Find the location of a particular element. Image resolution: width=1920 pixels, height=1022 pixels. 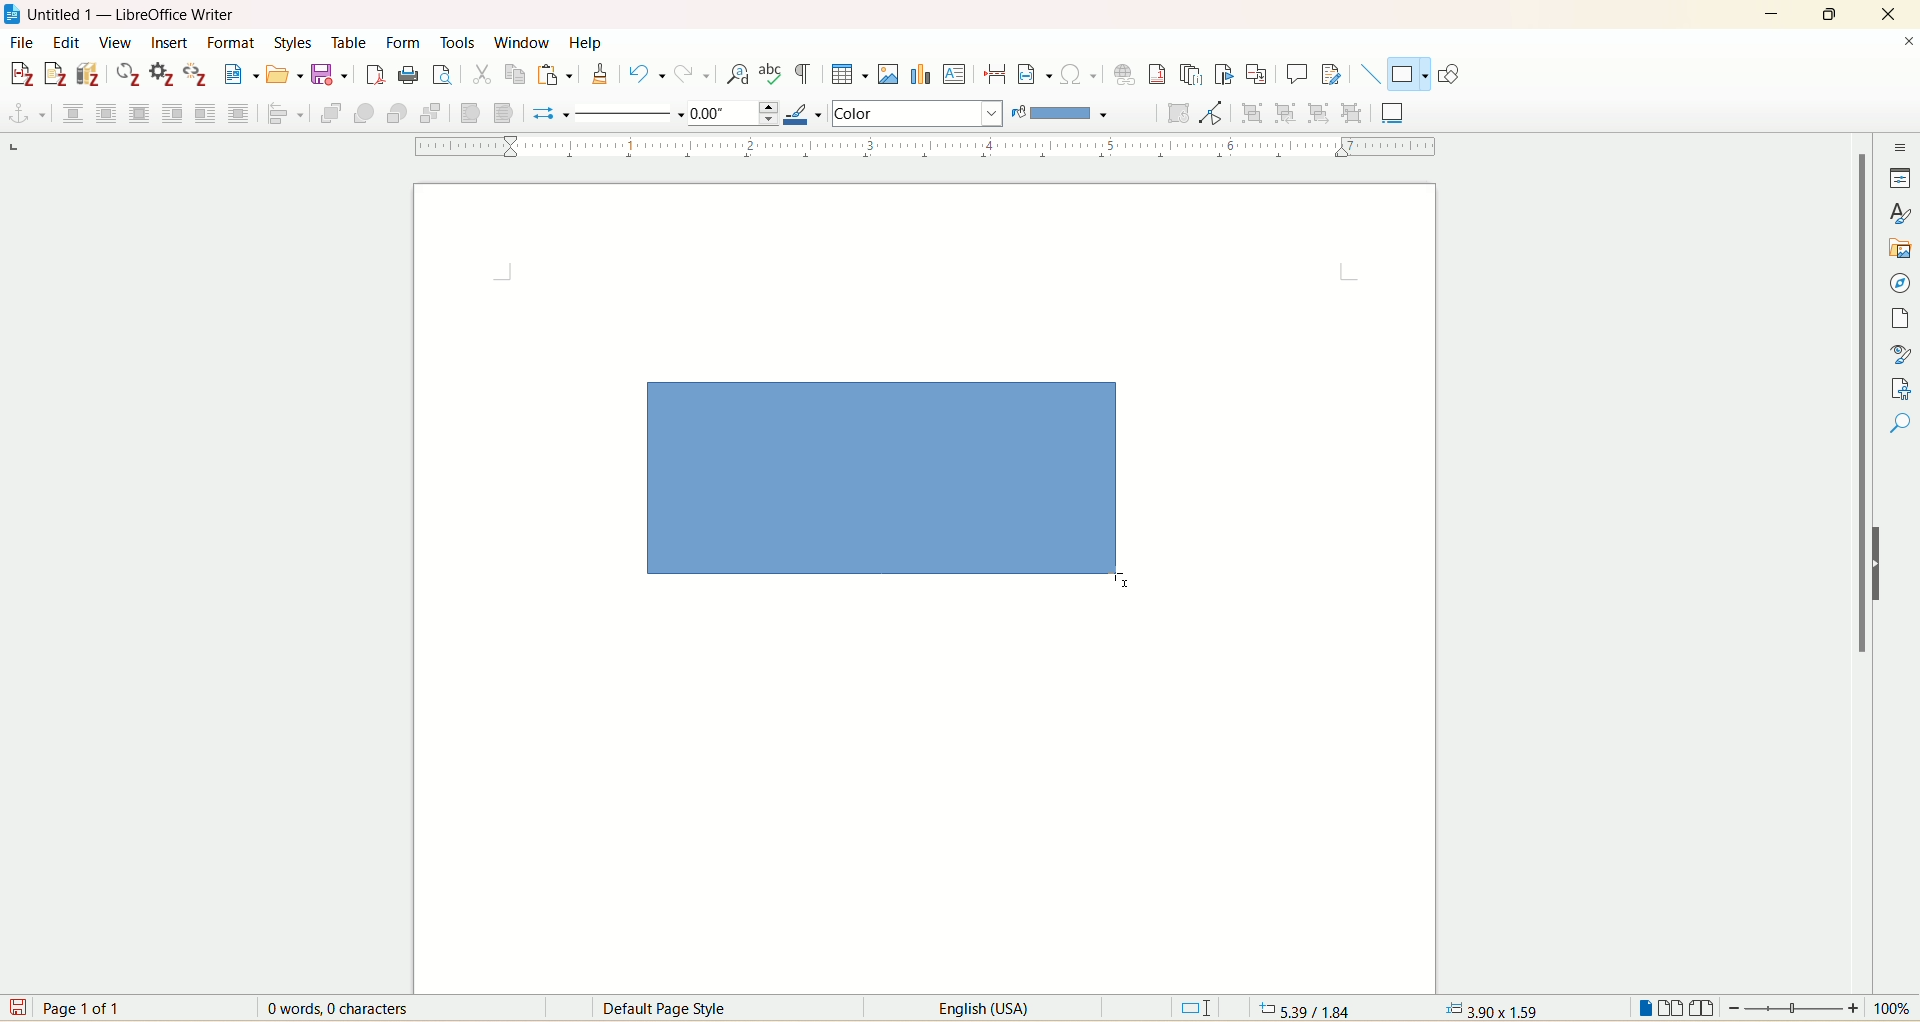

insert comment is located at coordinates (1300, 74).